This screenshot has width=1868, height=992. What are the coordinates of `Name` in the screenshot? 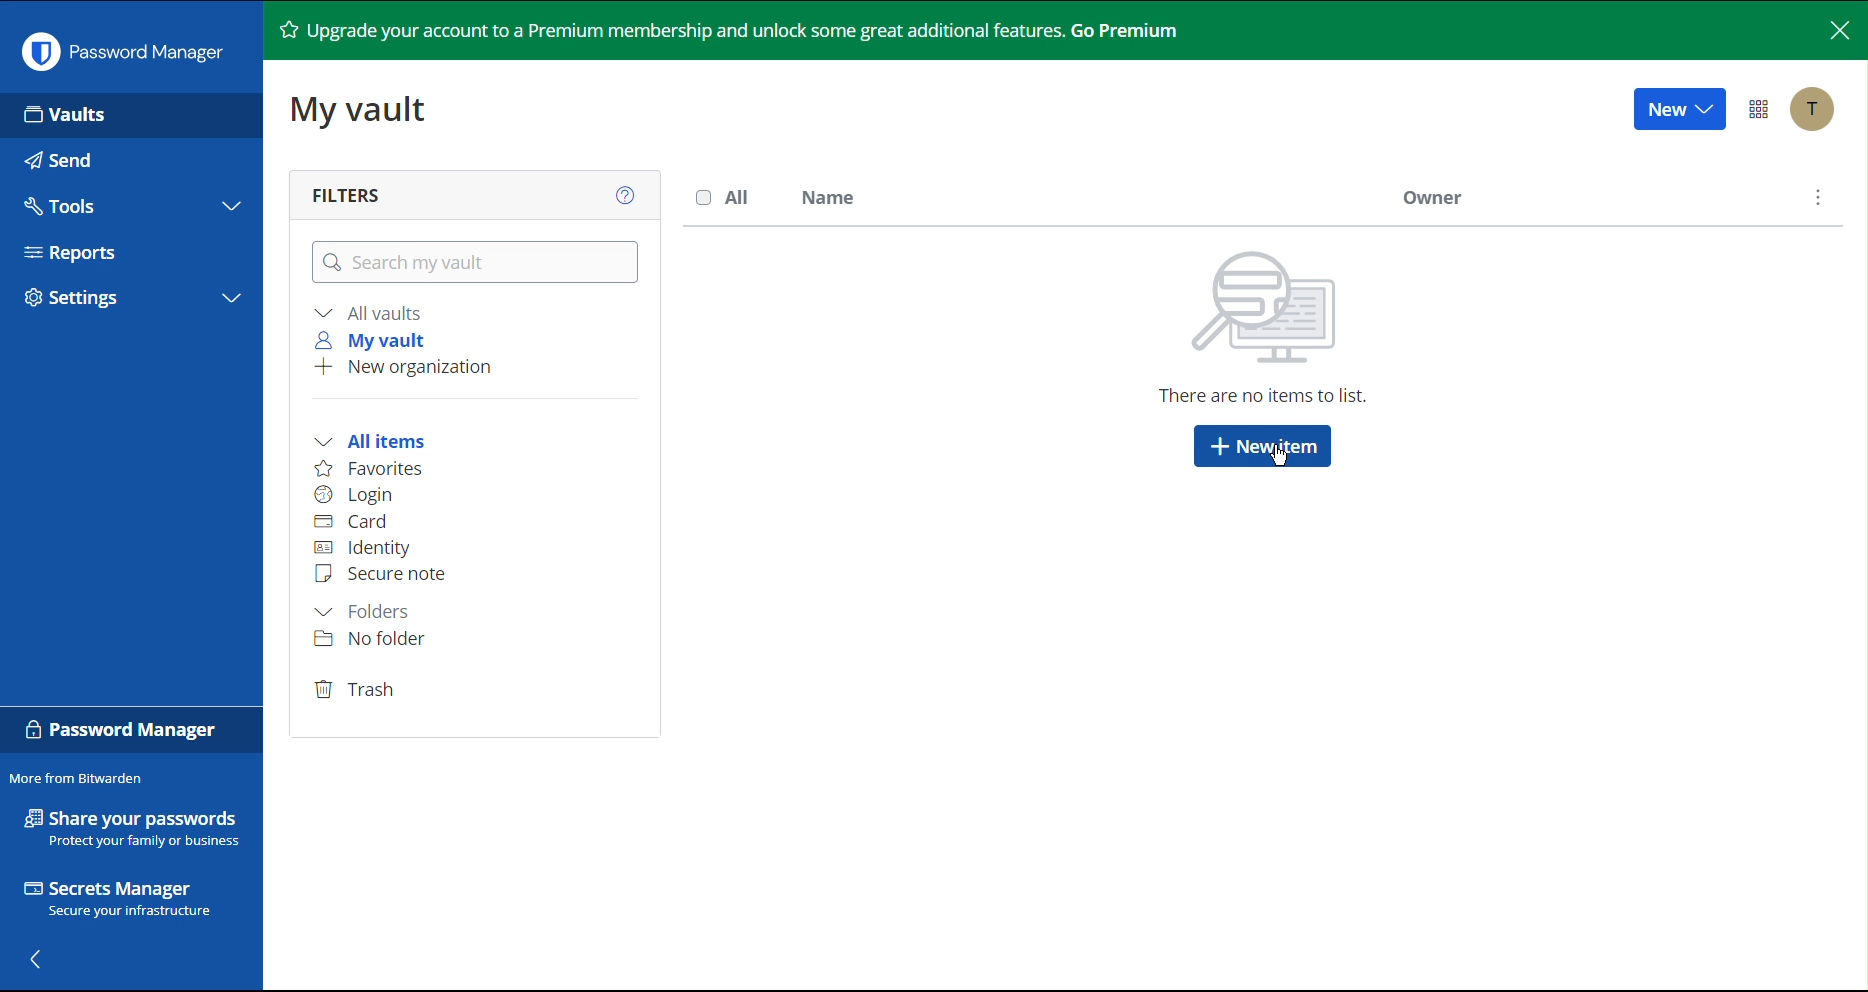 It's located at (829, 199).